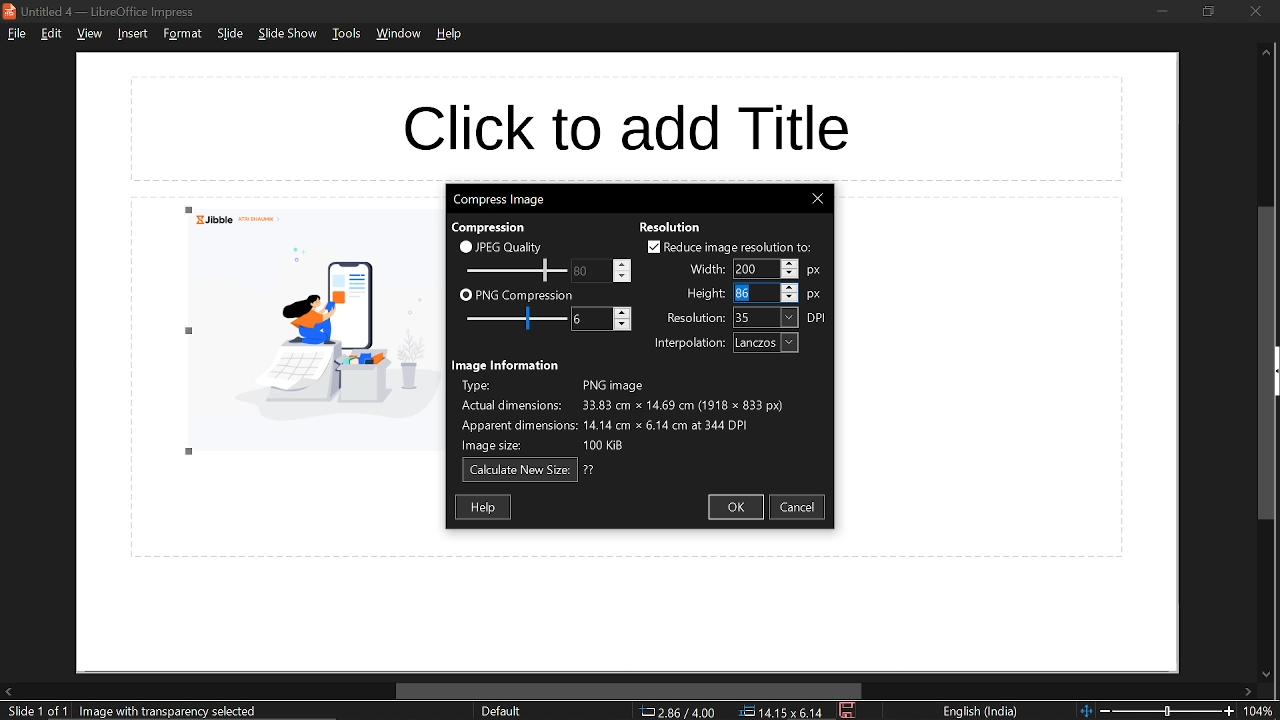 Image resolution: width=1280 pixels, height=720 pixels. Describe the element at coordinates (703, 294) in the screenshot. I see `height` at that location.